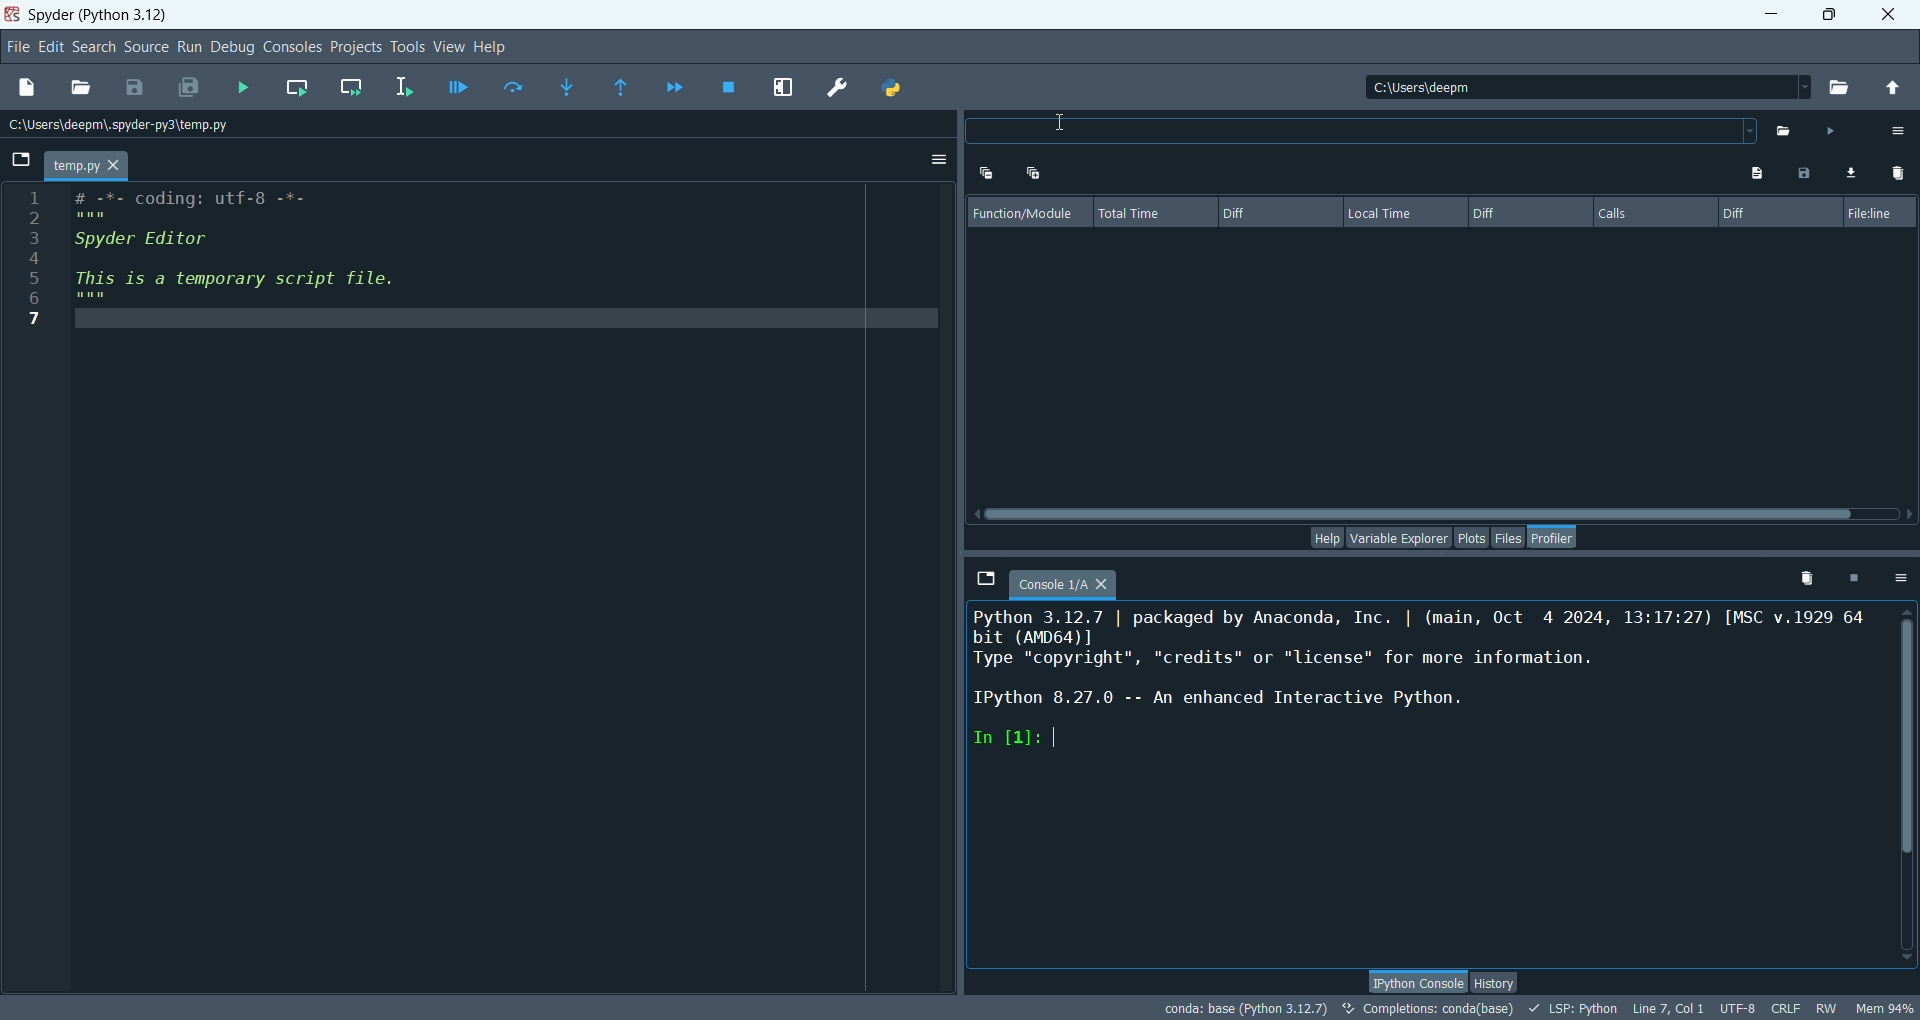  What do you see at coordinates (1061, 586) in the screenshot?
I see `console` at bounding box center [1061, 586].